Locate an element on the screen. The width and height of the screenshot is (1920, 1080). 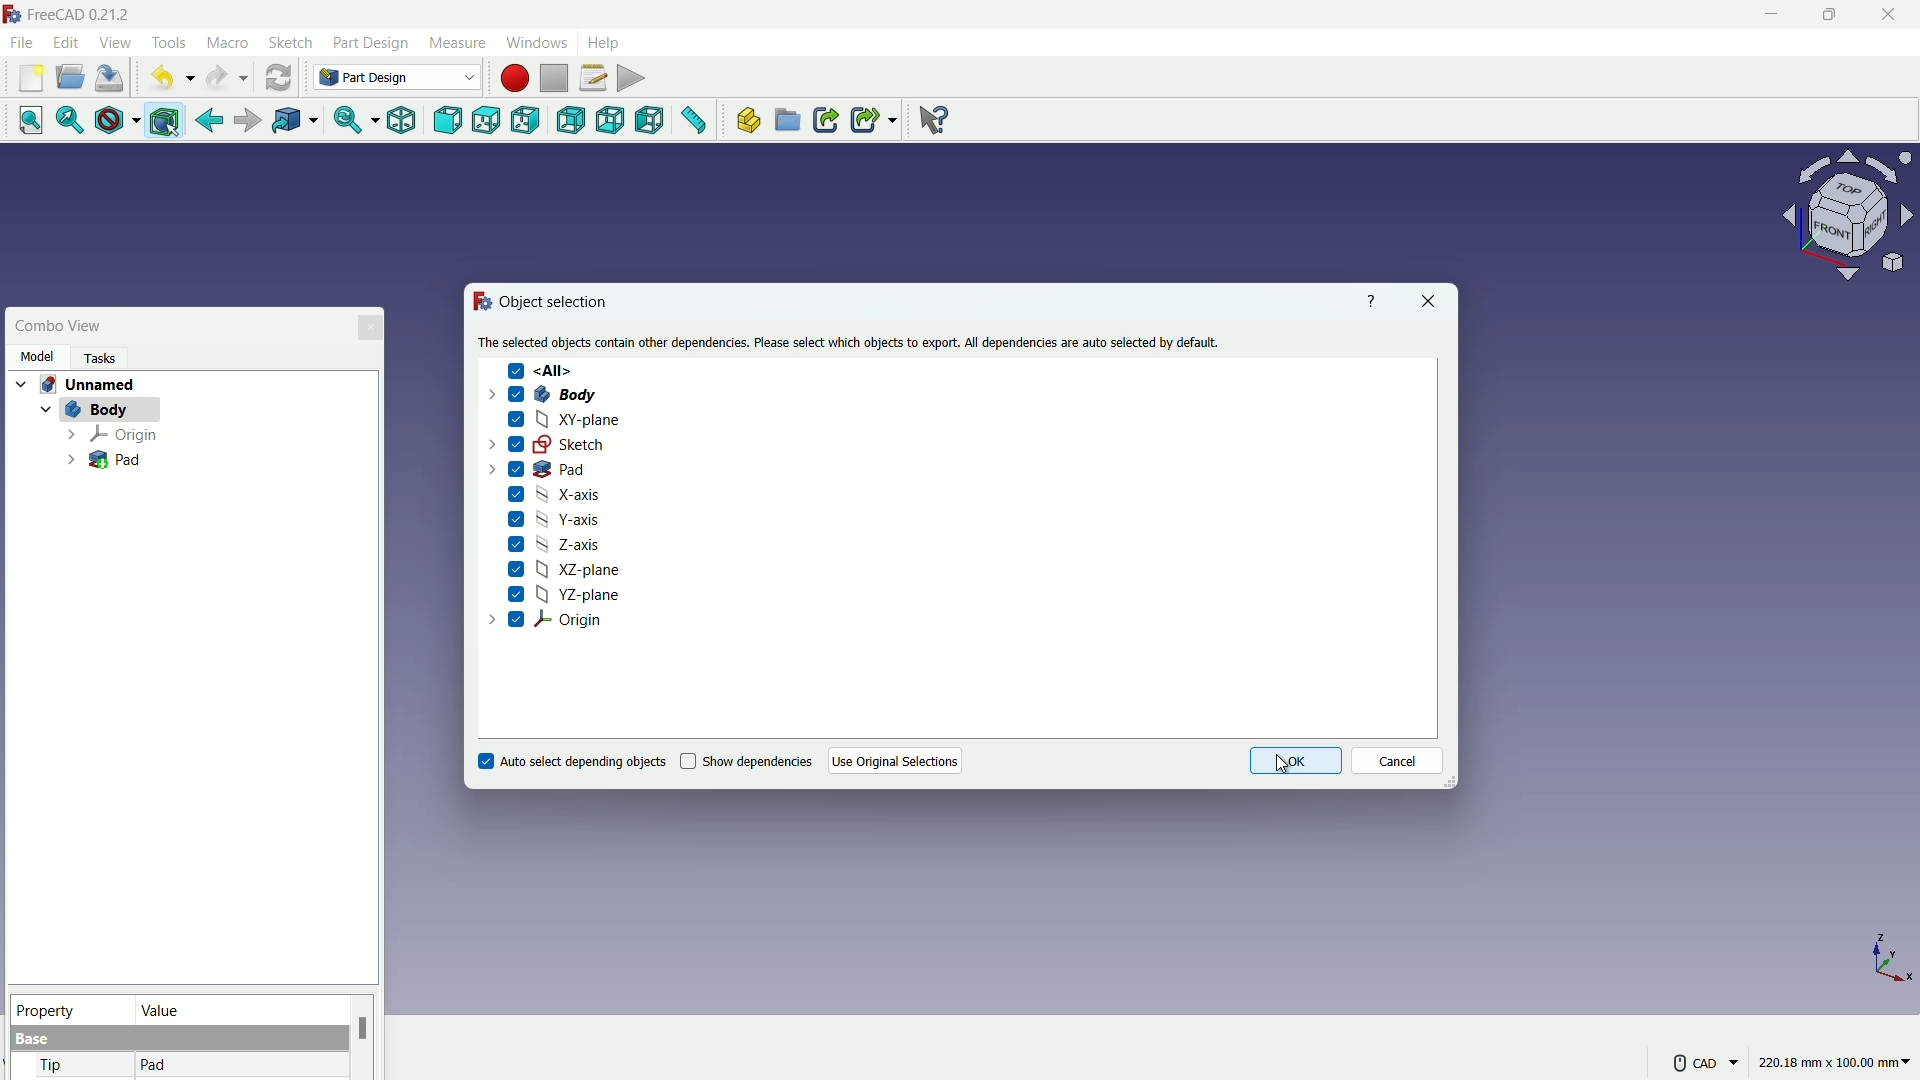
macro is located at coordinates (229, 44).